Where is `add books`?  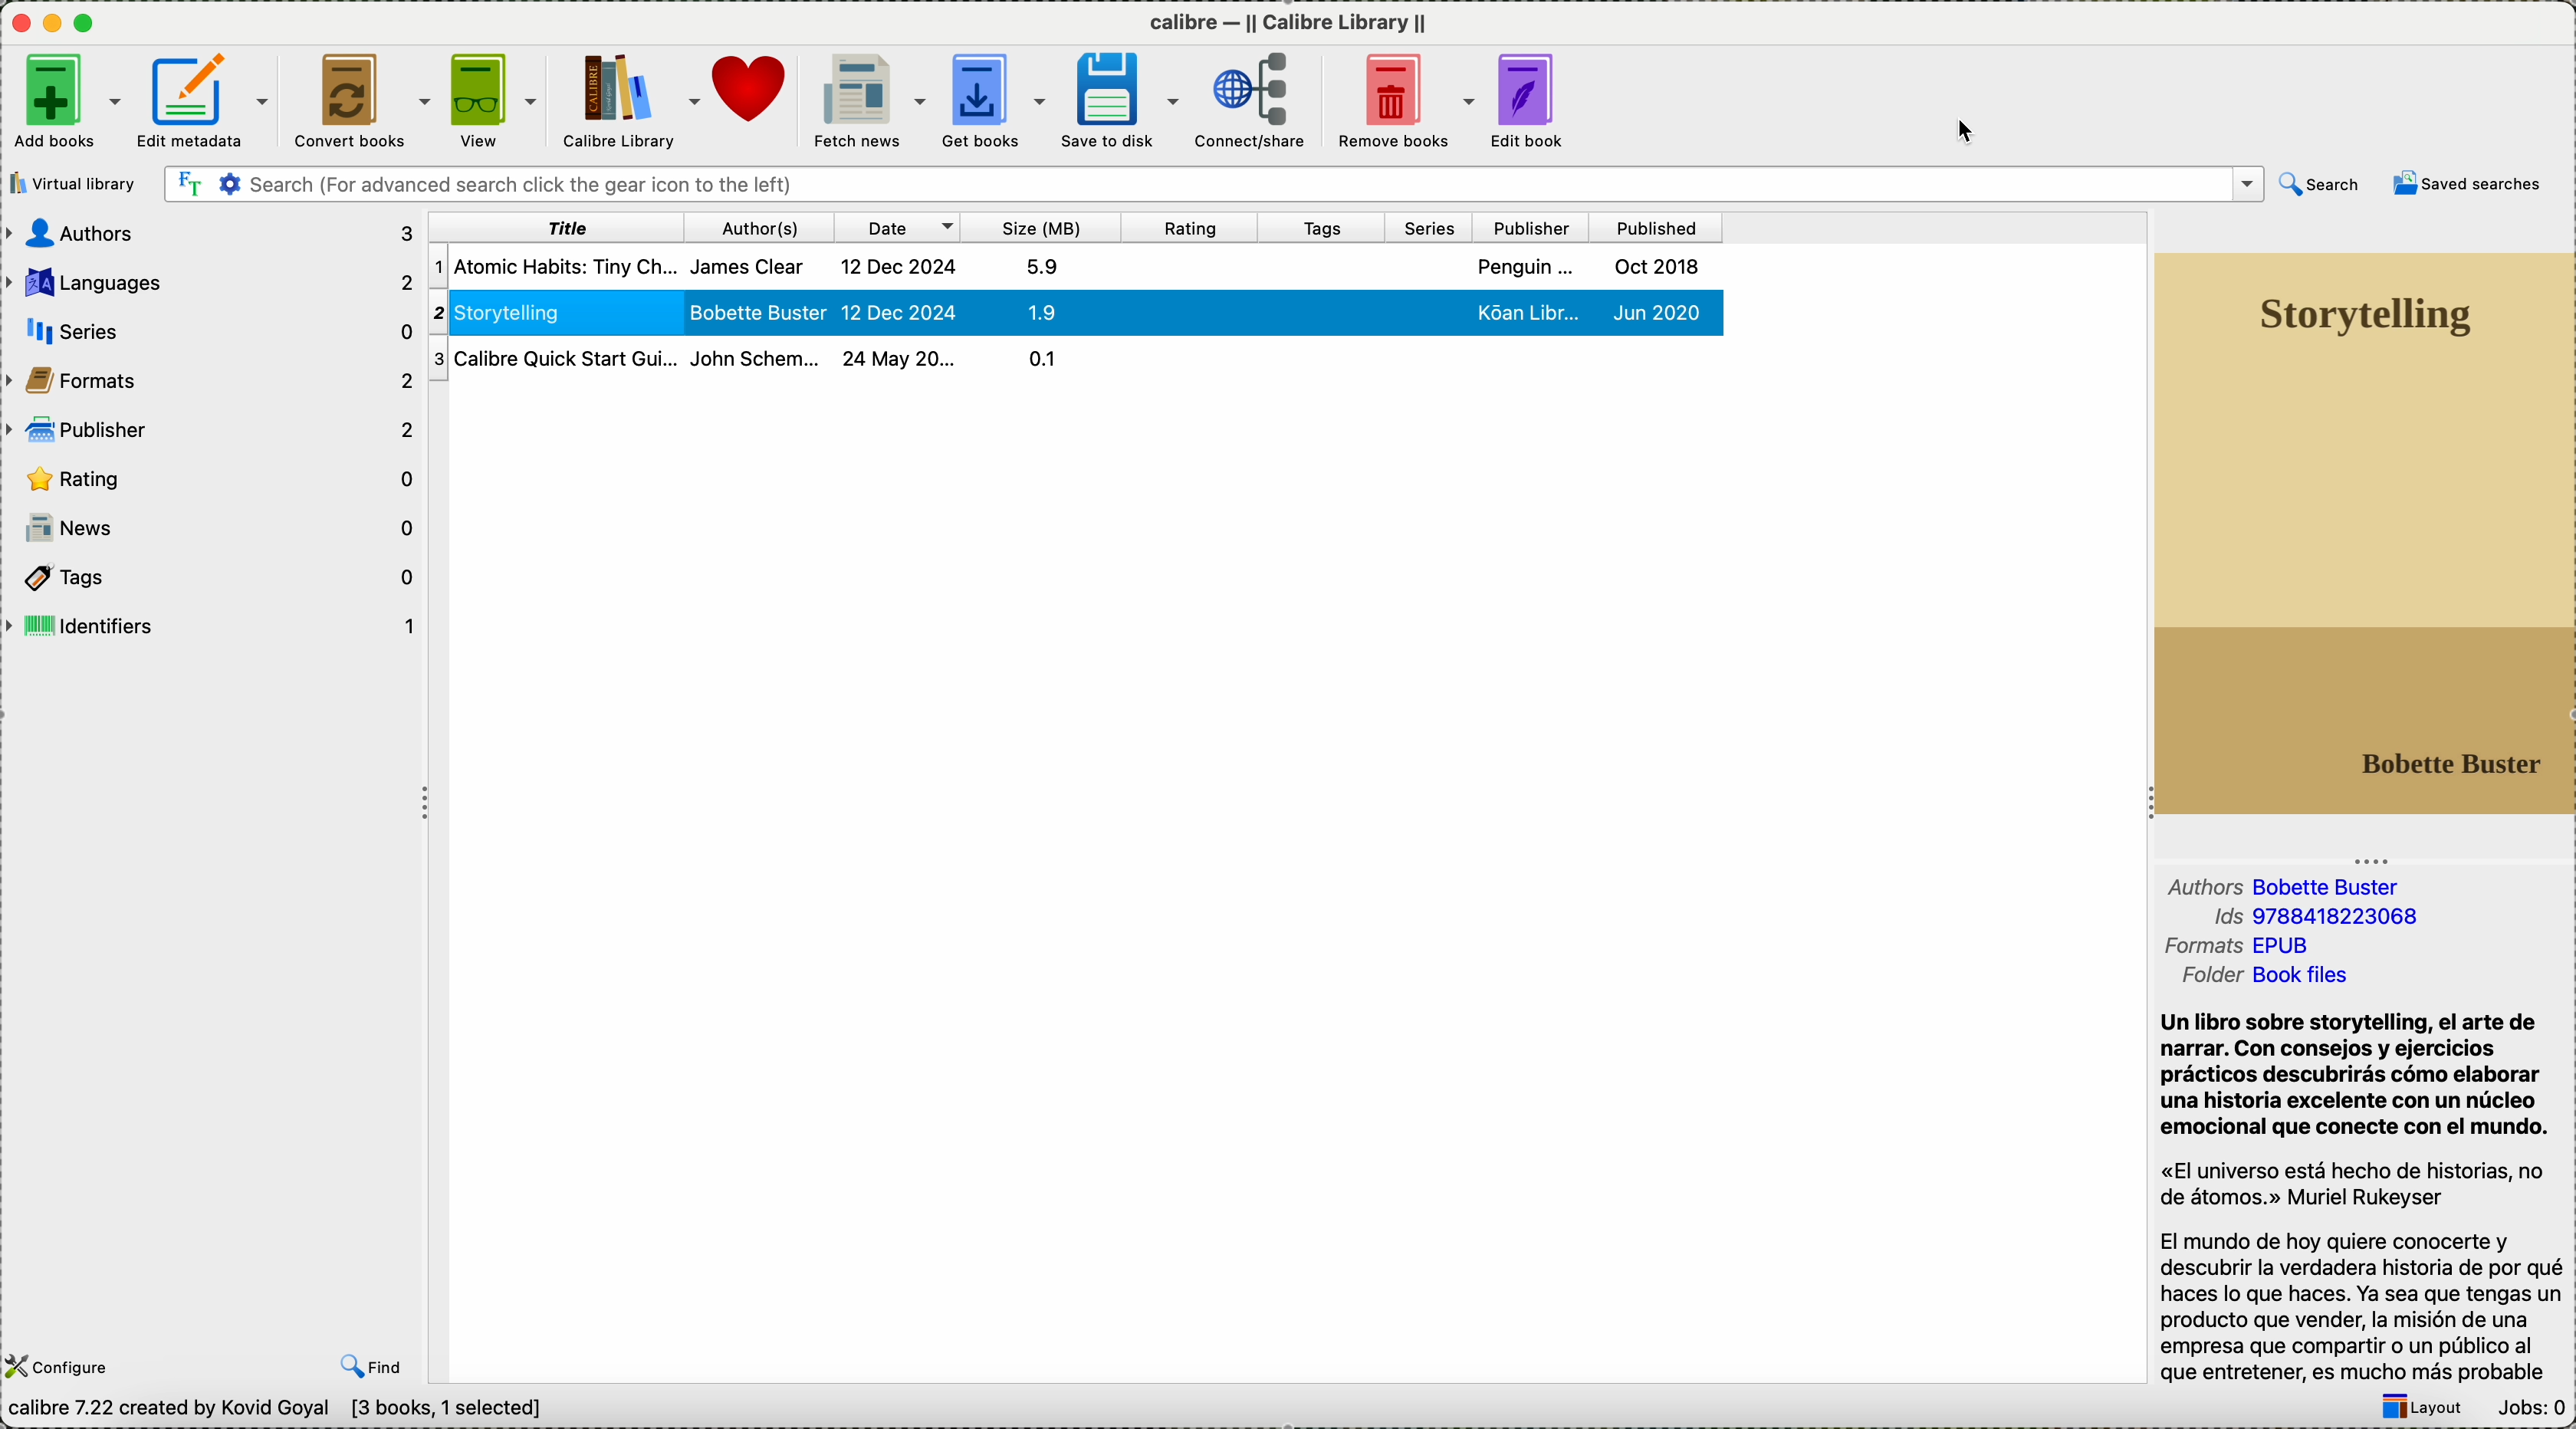 add books is located at coordinates (61, 100).